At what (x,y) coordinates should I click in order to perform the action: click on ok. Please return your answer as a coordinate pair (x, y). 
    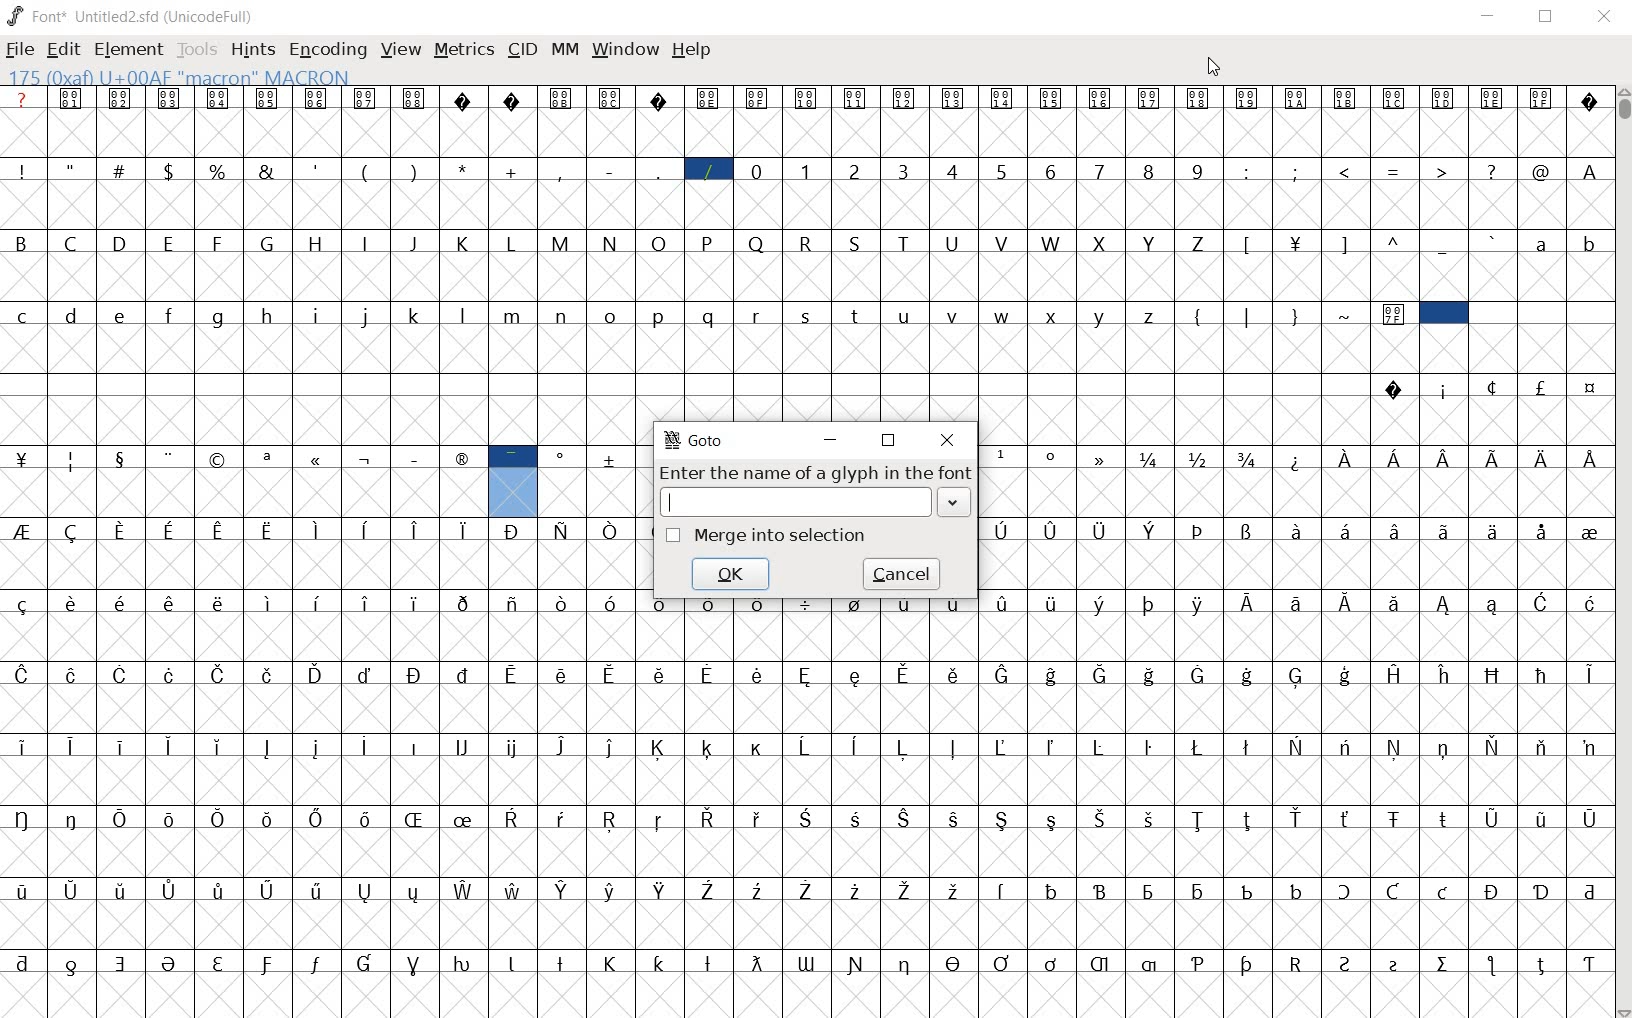
    Looking at the image, I should click on (732, 575).